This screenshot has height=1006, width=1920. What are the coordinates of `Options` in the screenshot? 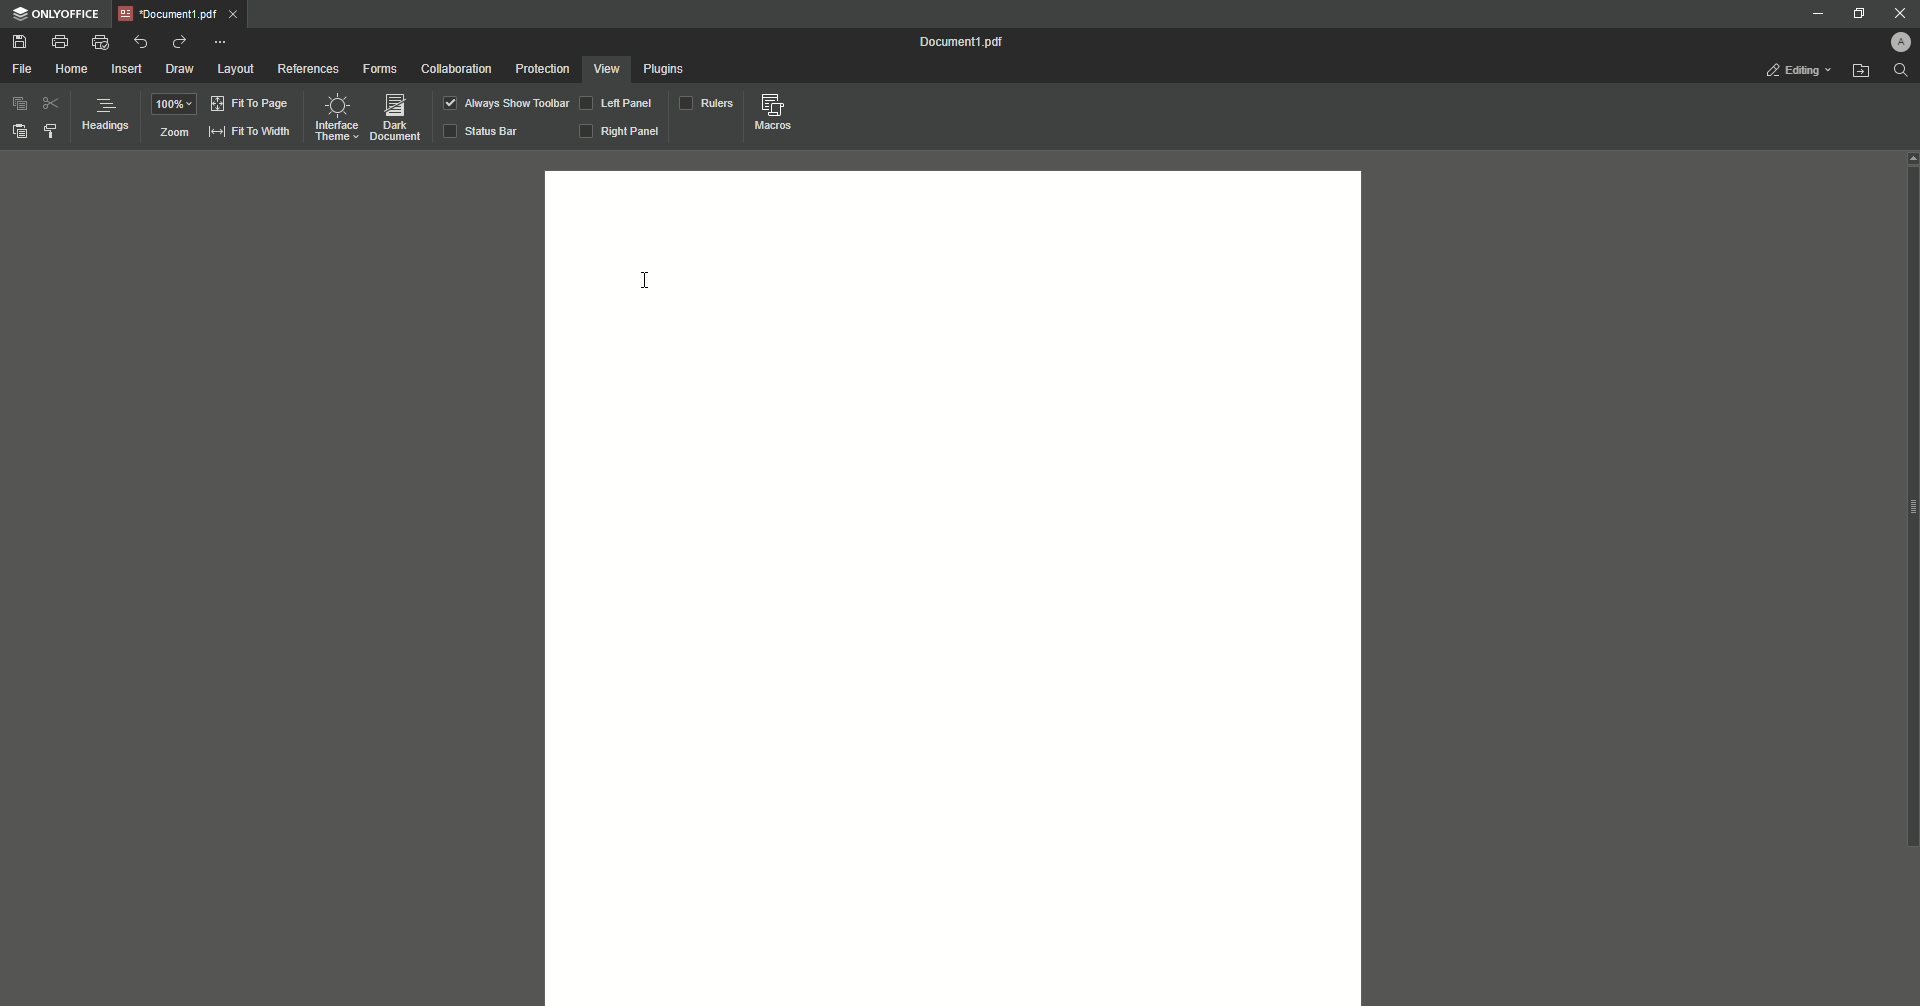 It's located at (222, 43).